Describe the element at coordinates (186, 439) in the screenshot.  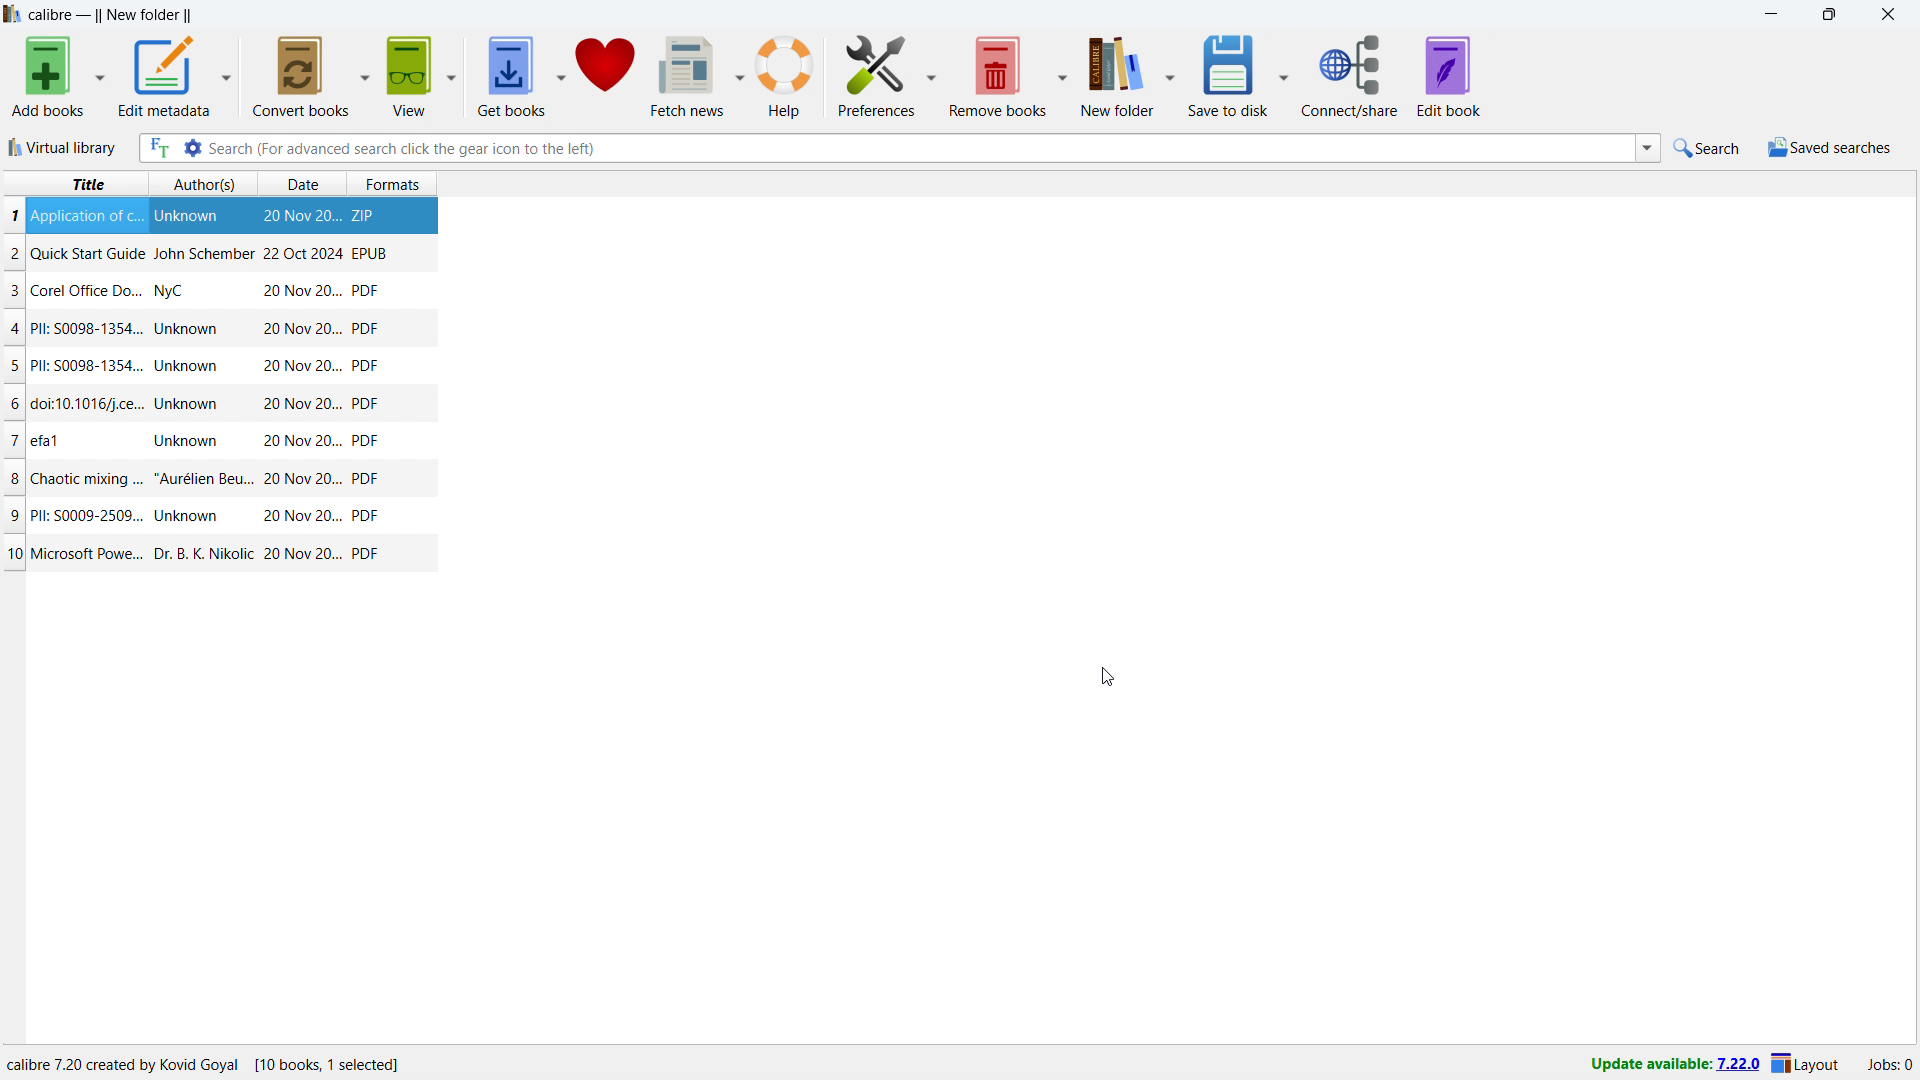
I see `Author` at that location.